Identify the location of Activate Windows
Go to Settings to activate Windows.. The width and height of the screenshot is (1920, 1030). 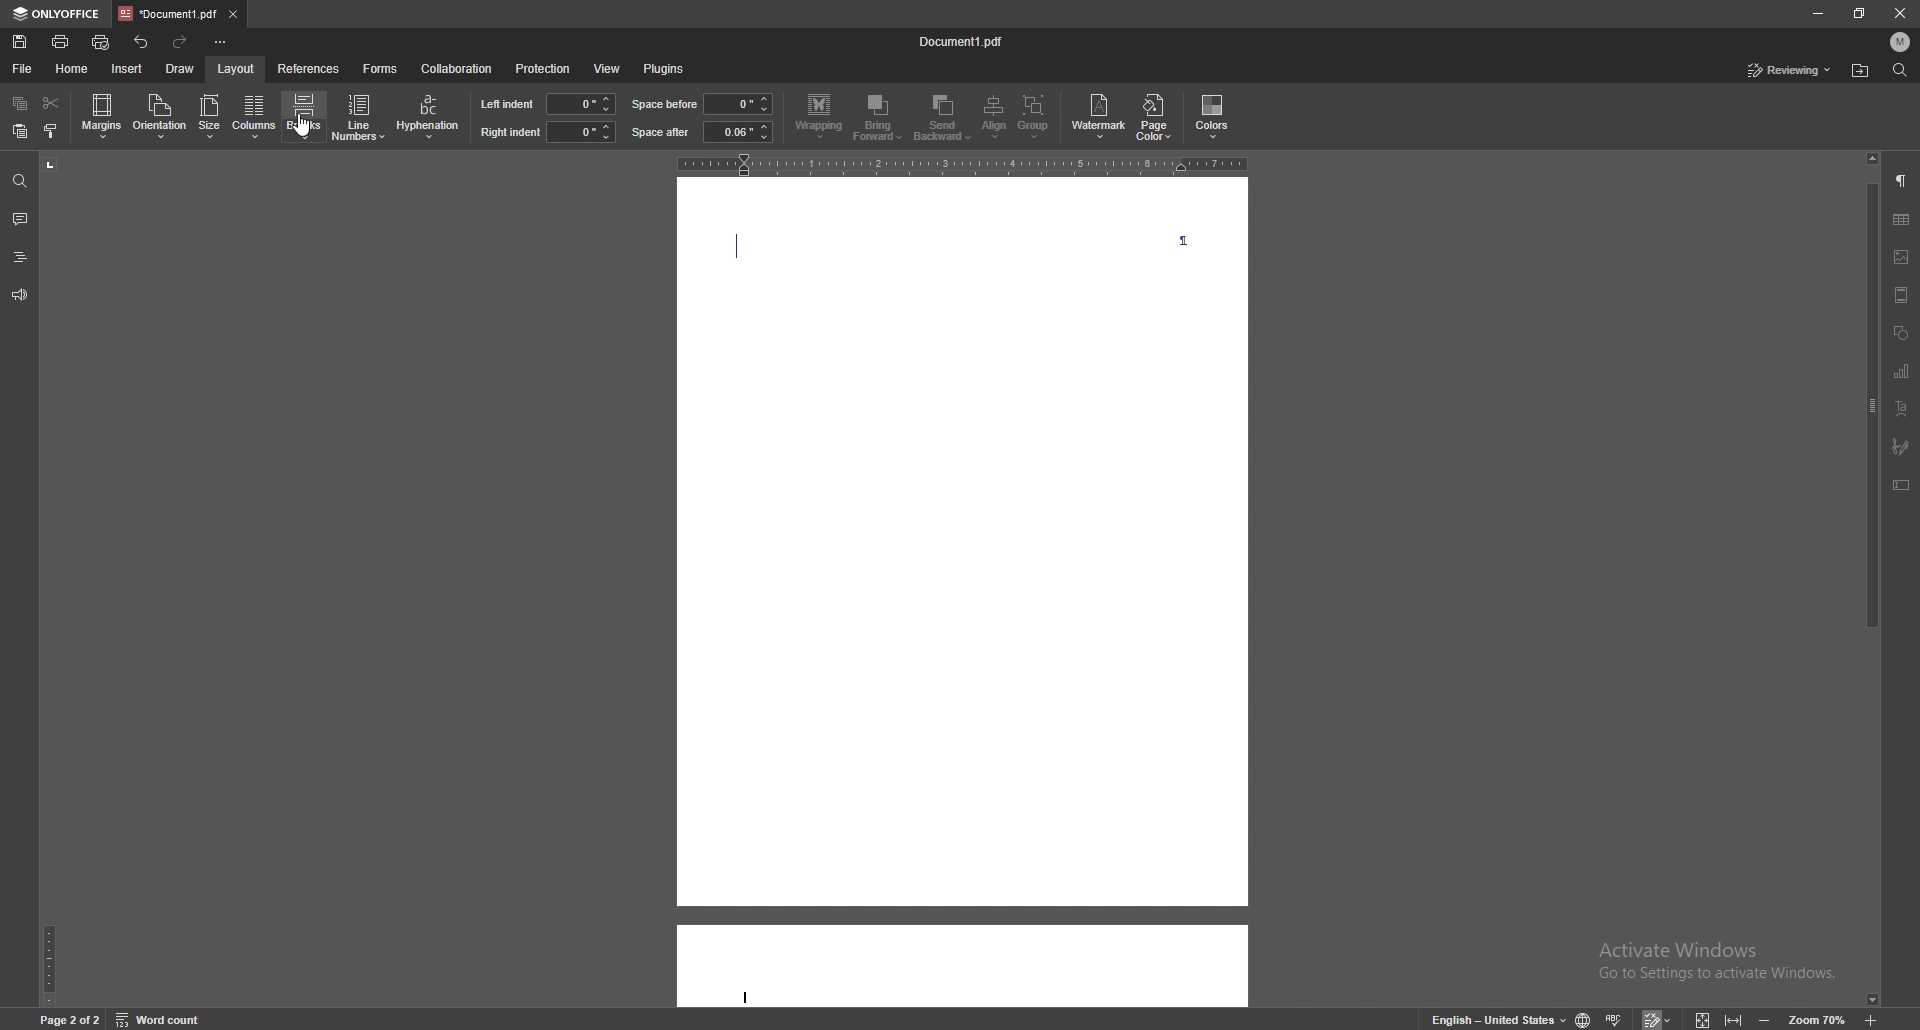
(1721, 969).